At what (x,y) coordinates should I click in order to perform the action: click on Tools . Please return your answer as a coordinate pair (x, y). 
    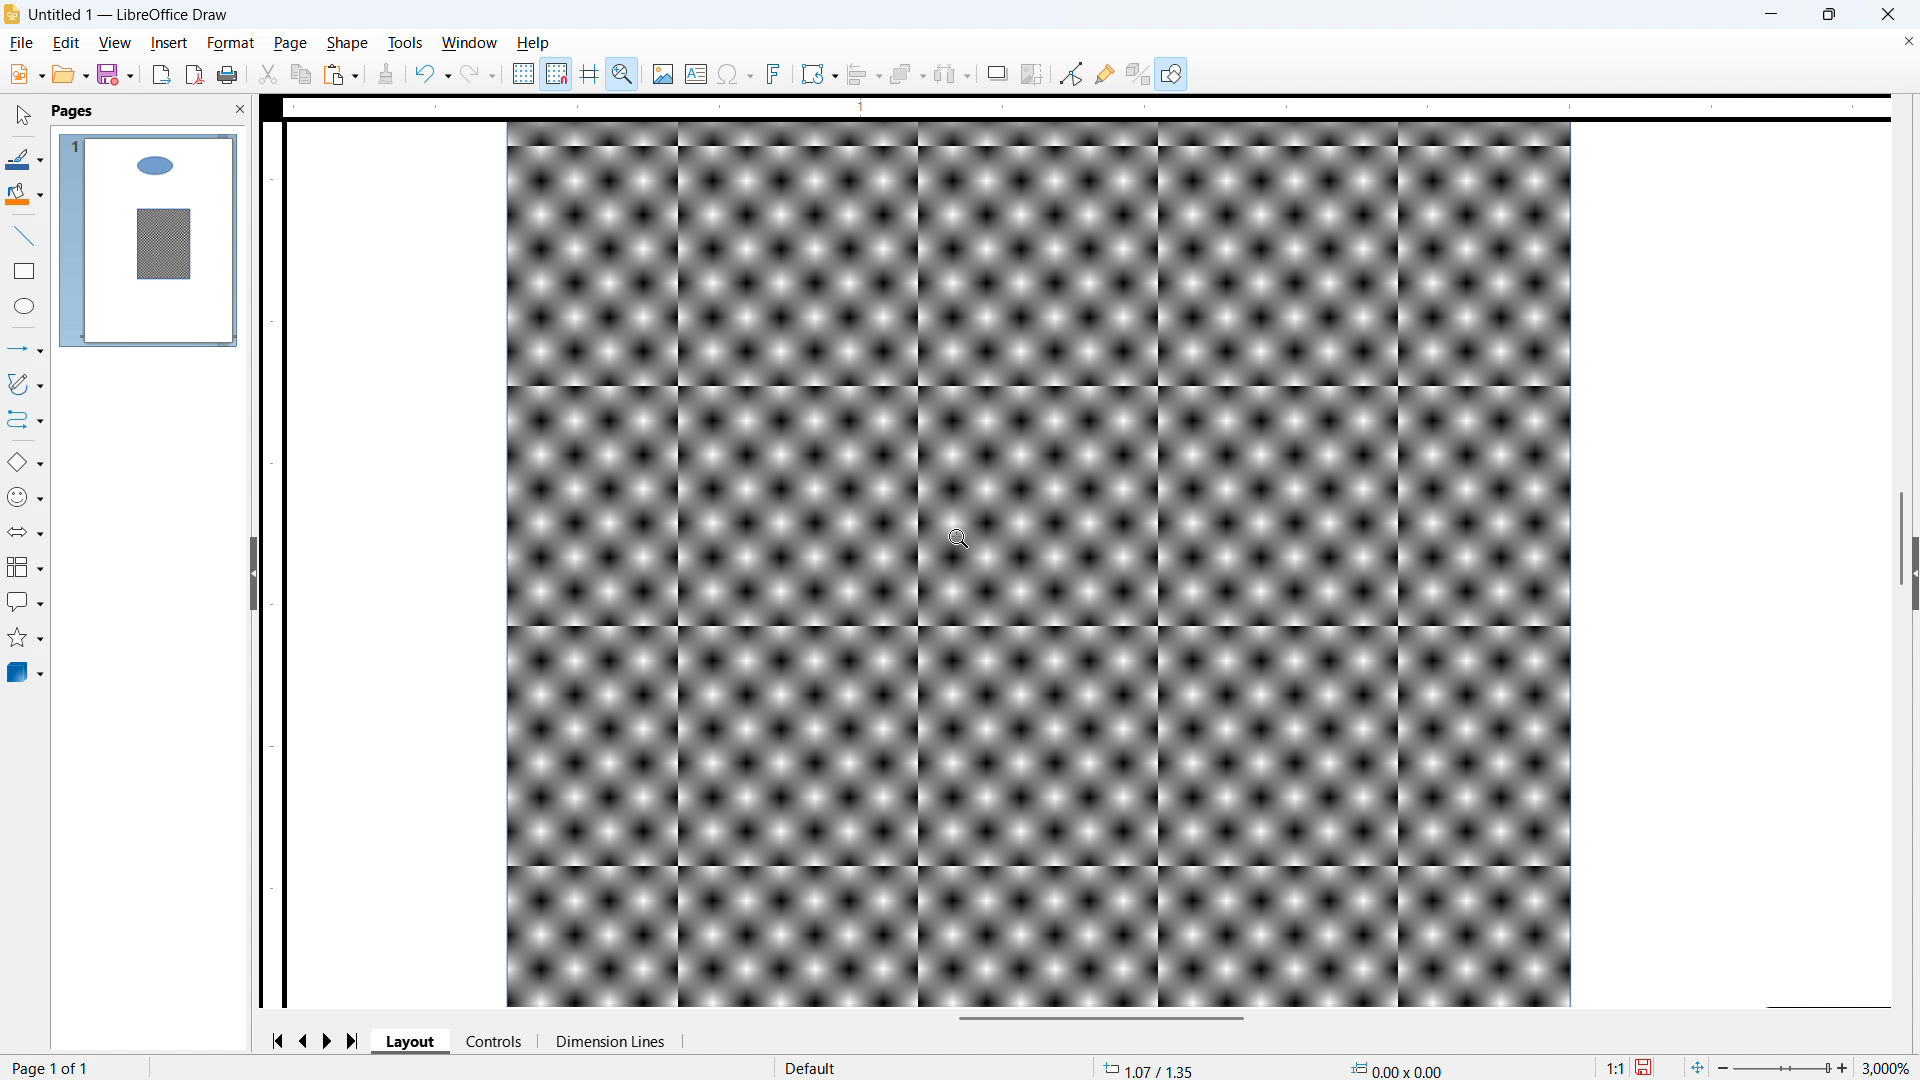
    Looking at the image, I should click on (404, 44).